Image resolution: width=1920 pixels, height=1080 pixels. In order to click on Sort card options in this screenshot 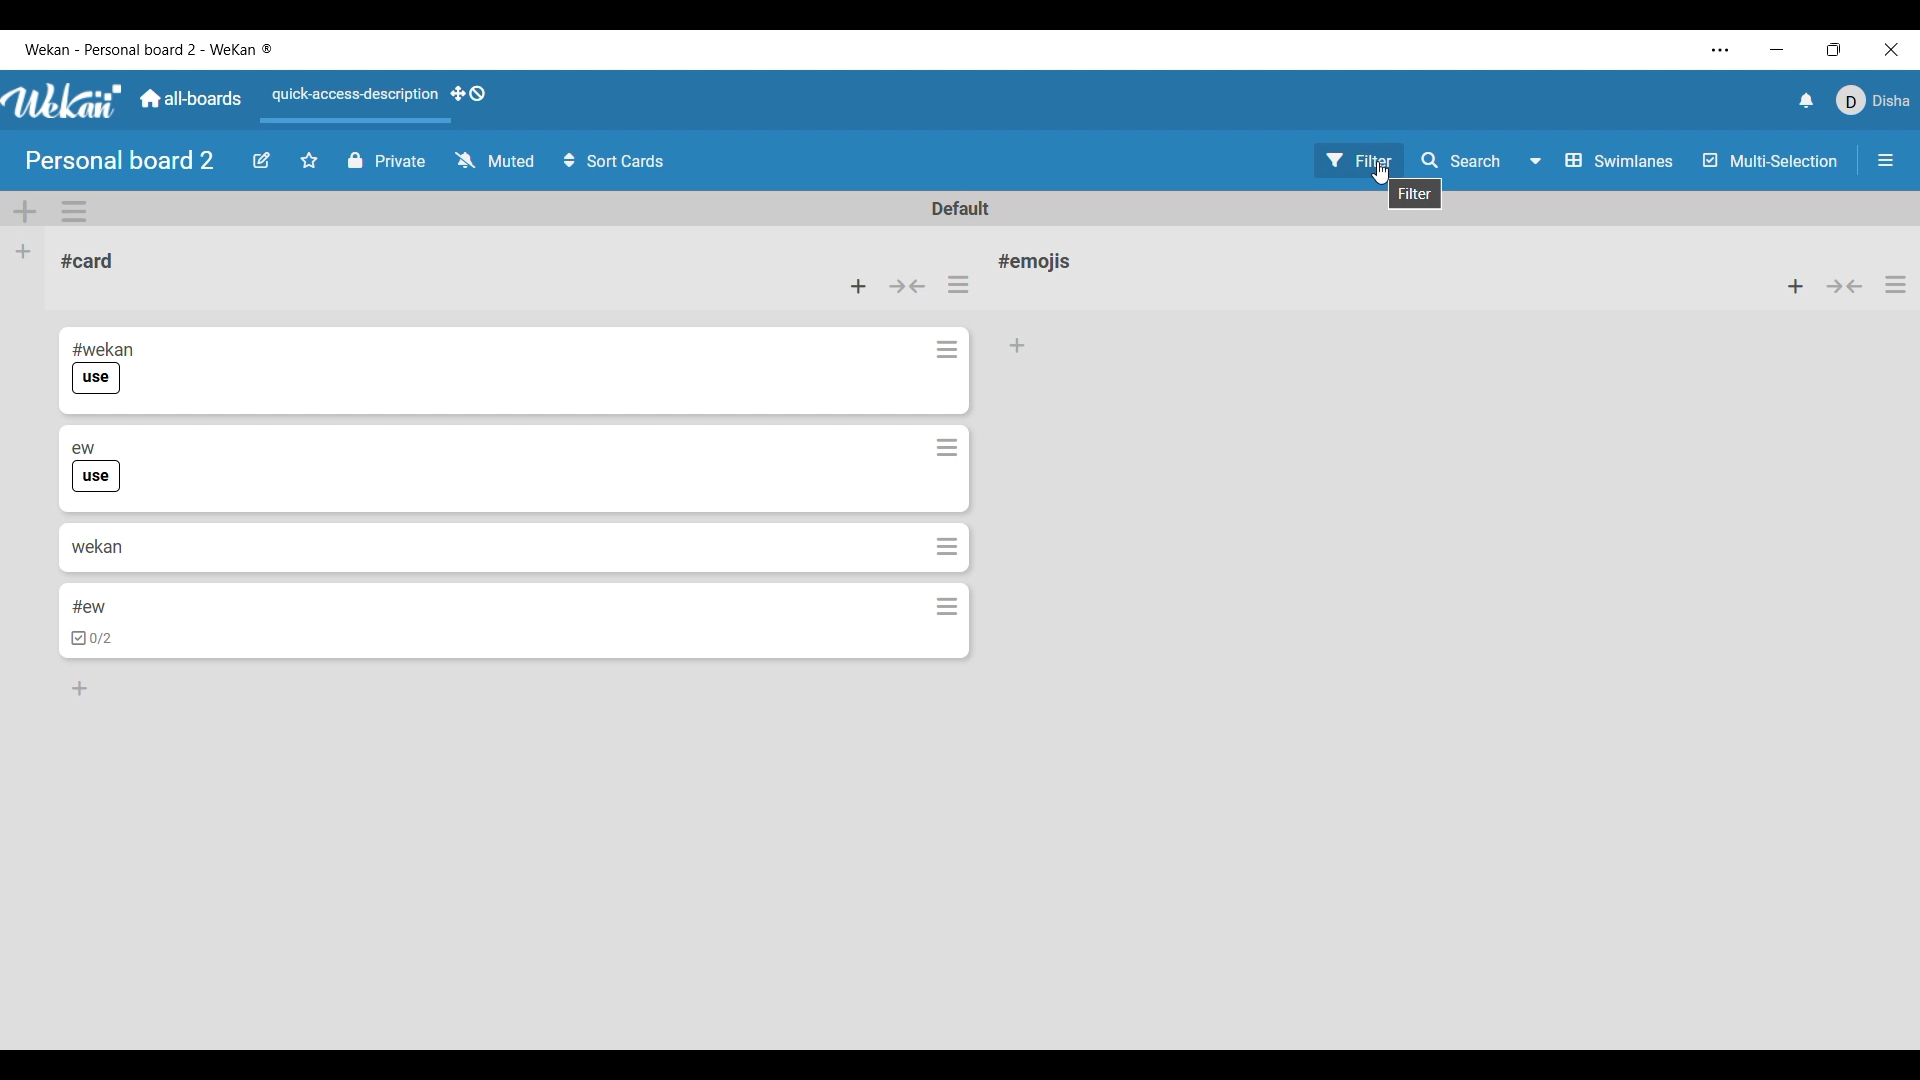, I will do `click(614, 160)`.